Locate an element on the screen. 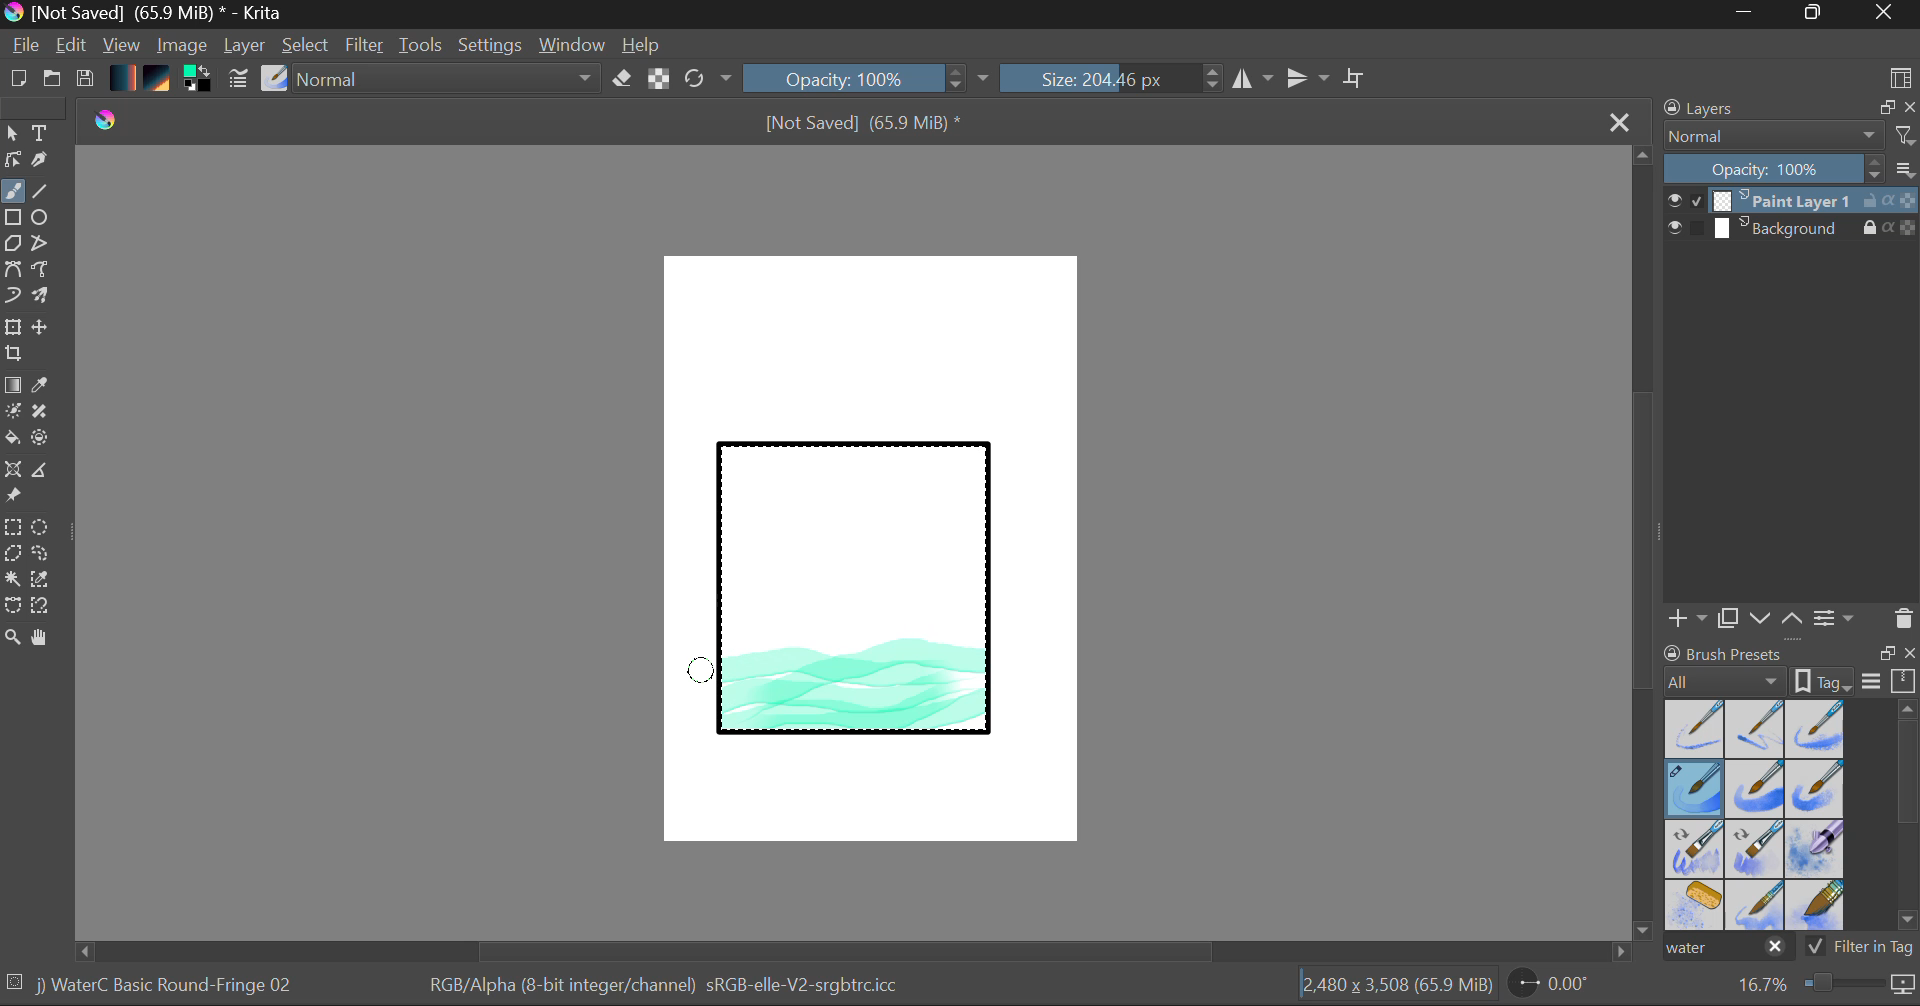  Background Layer is located at coordinates (1792, 229).